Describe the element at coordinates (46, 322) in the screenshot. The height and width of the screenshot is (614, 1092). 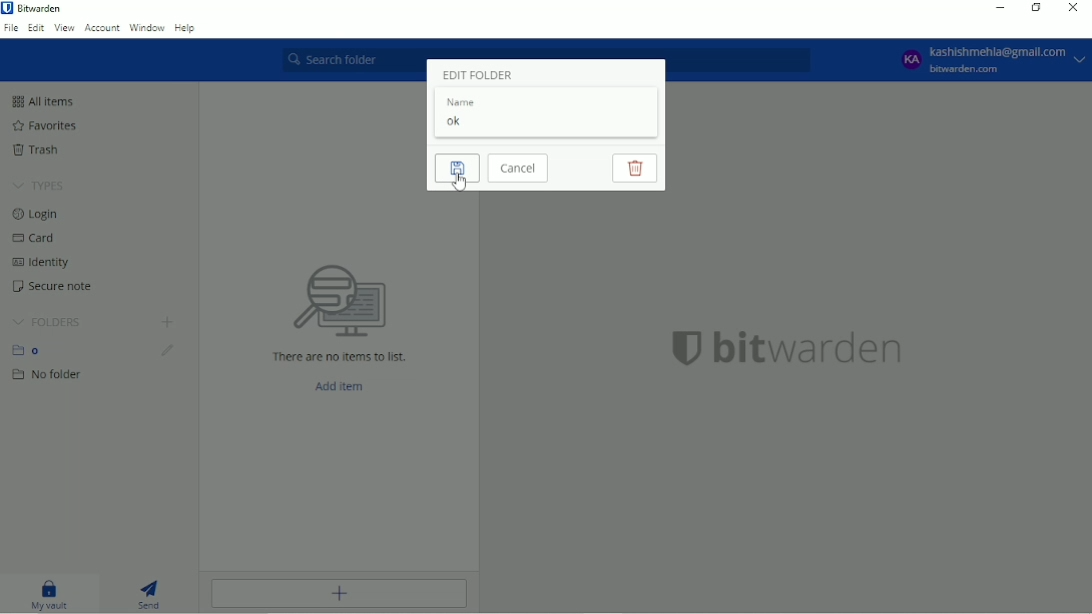
I see `Folders` at that location.